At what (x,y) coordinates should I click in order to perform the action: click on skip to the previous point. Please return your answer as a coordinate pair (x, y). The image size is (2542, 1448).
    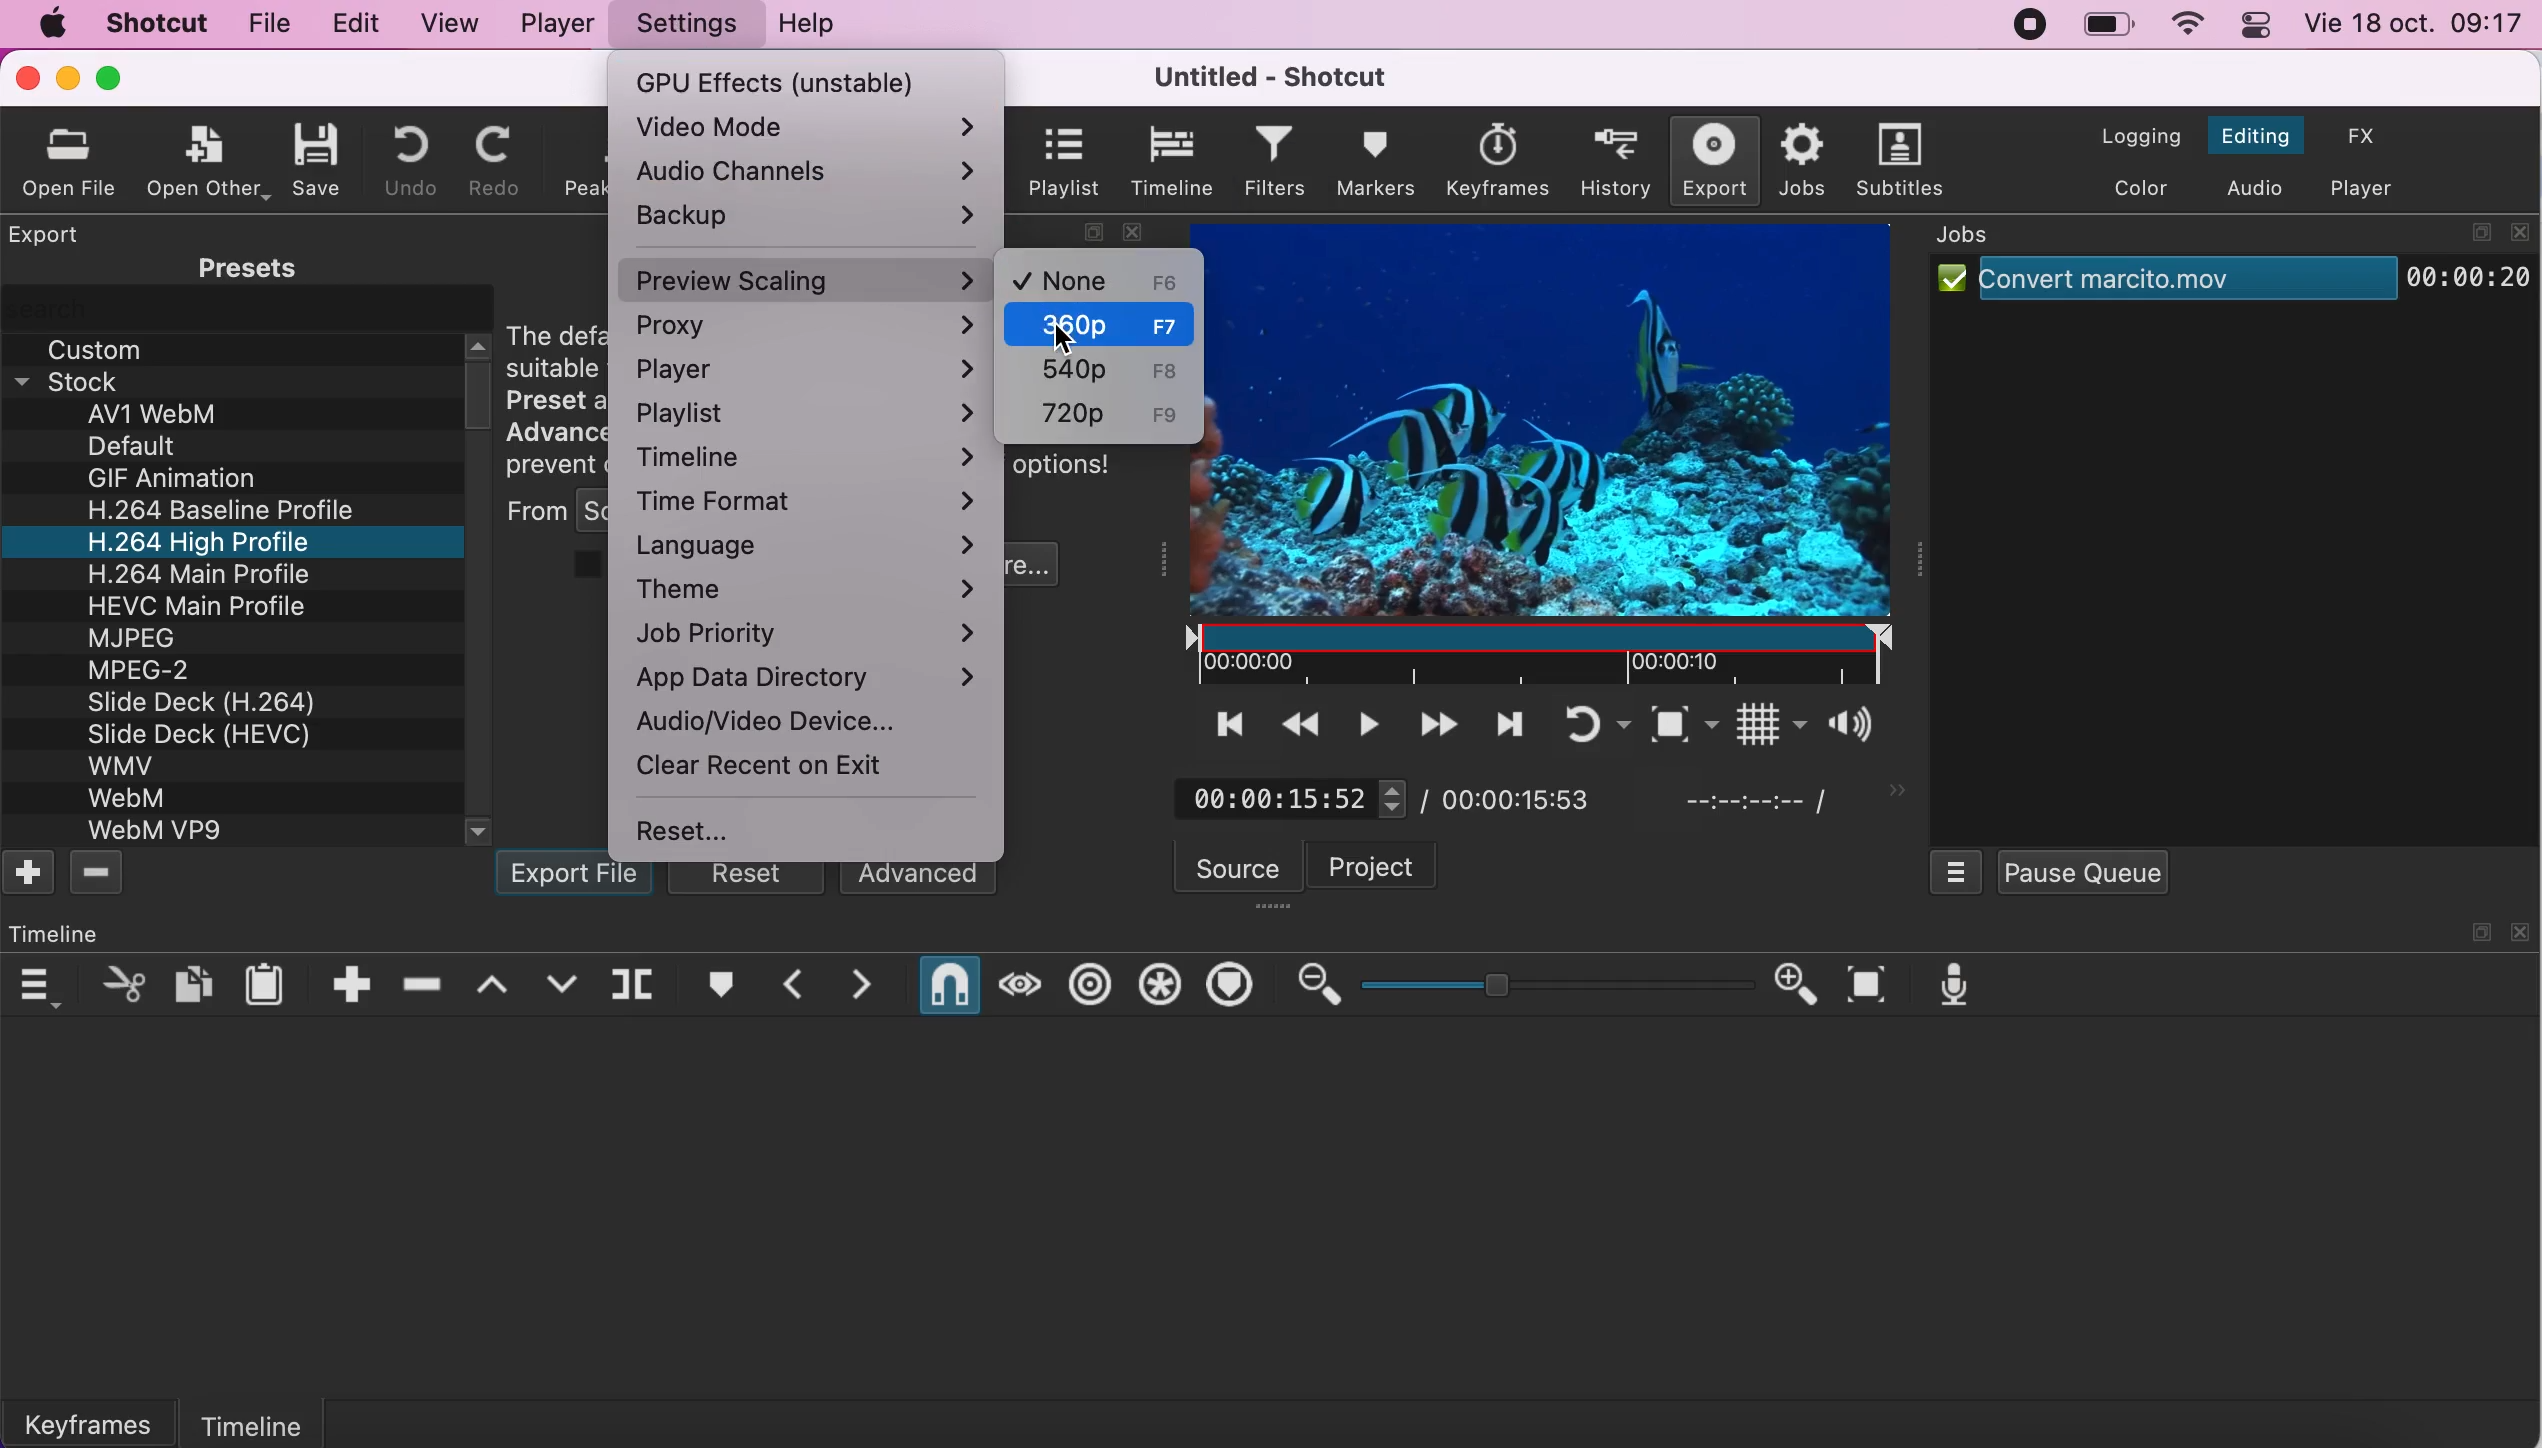
    Looking at the image, I should click on (1219, 724).